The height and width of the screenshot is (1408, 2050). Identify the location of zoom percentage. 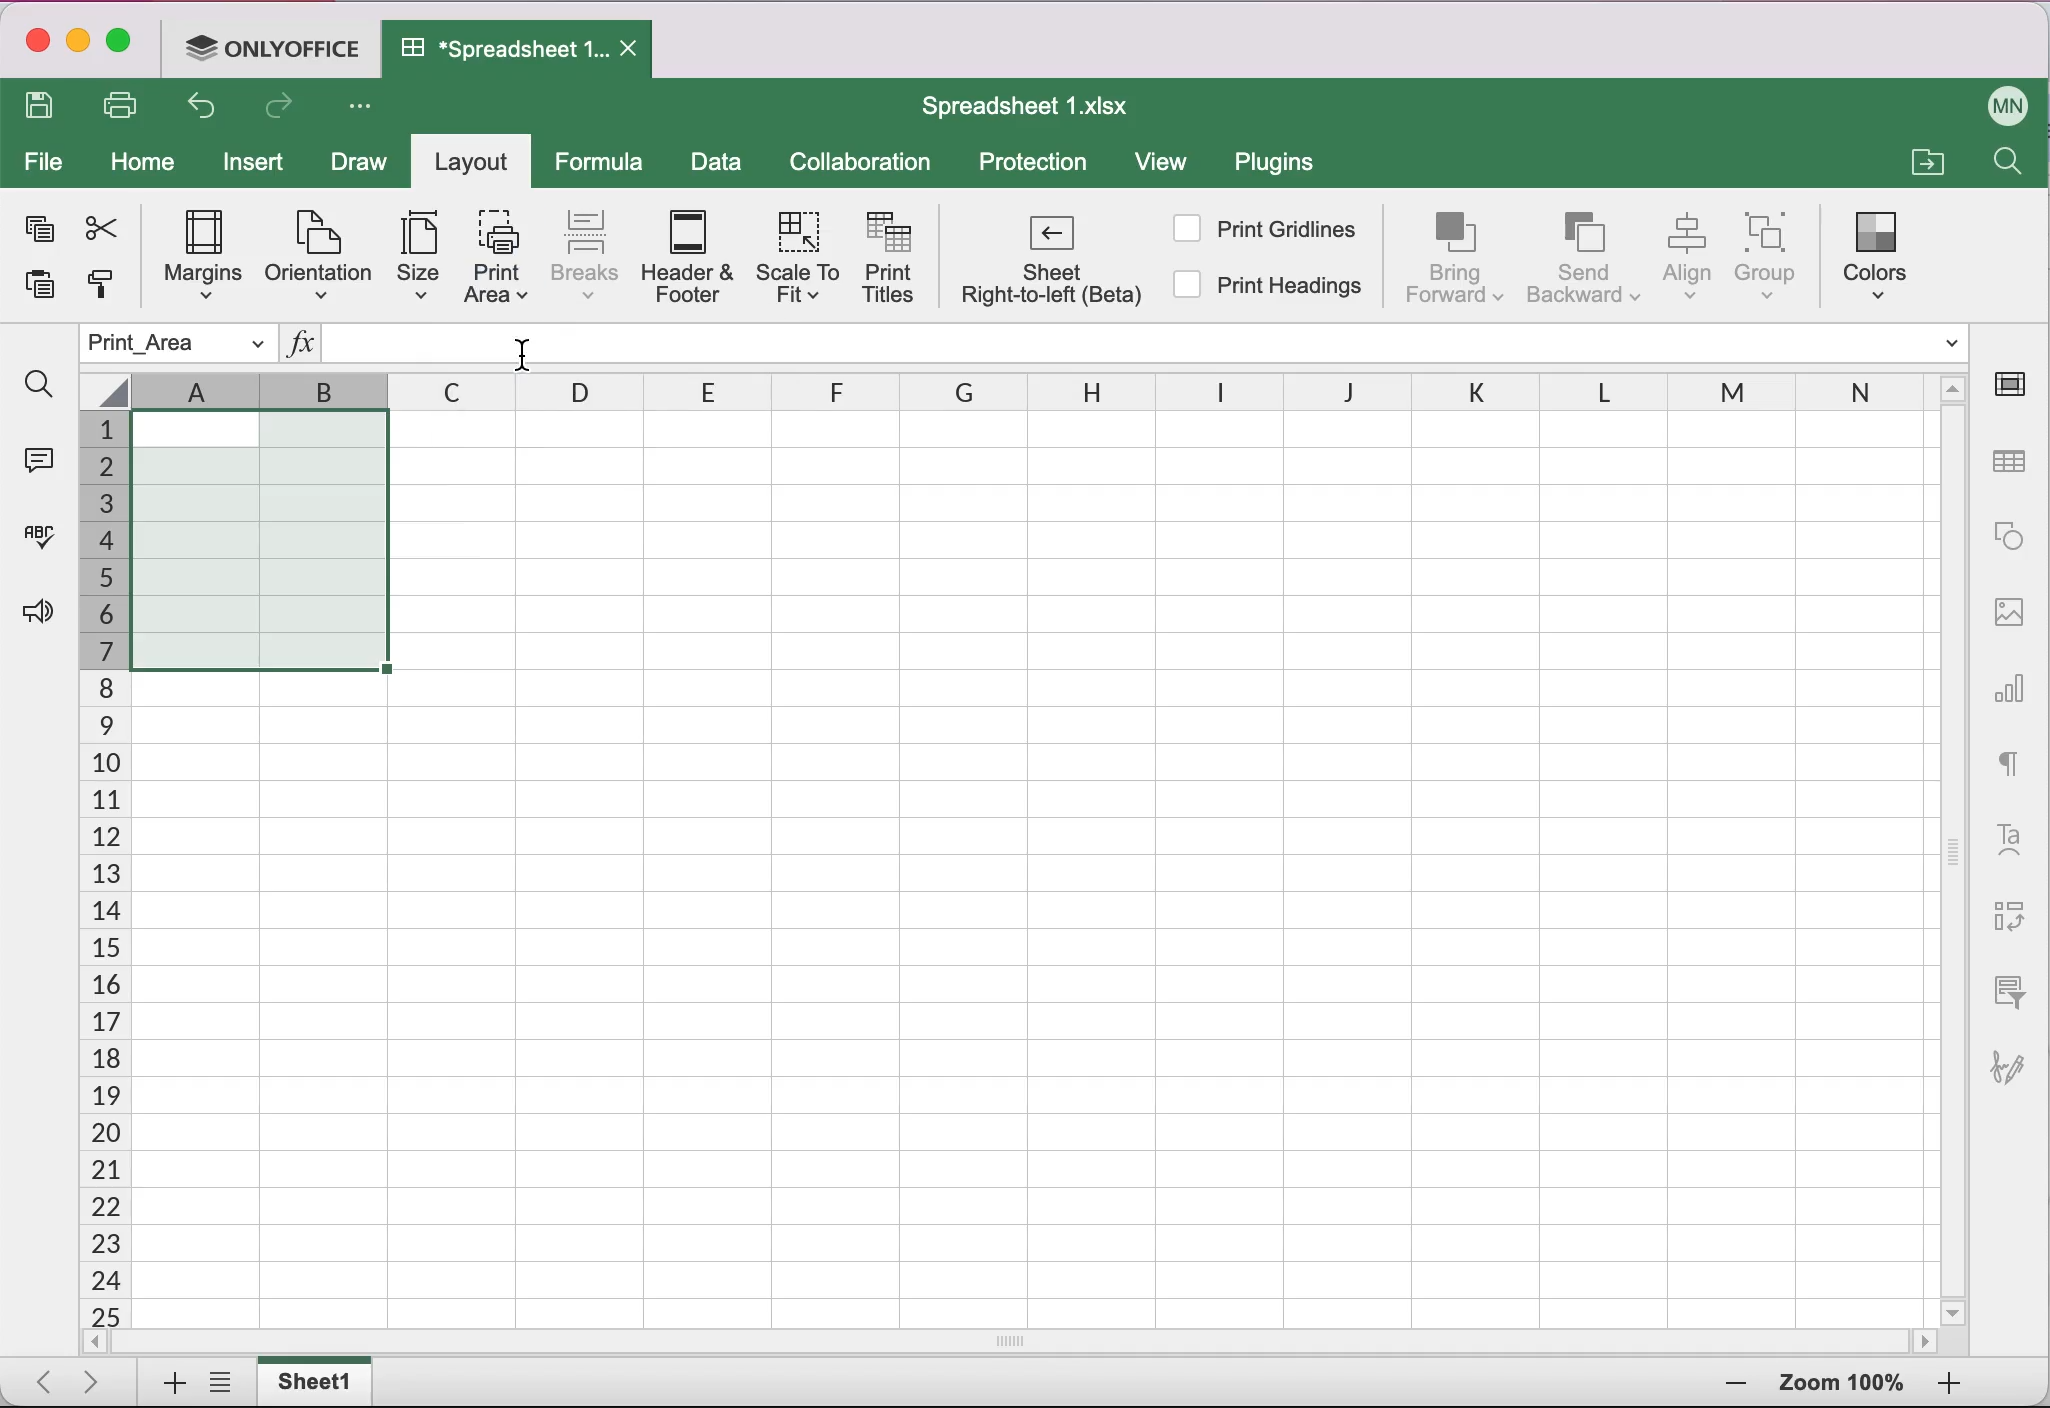
(1842, 1386).